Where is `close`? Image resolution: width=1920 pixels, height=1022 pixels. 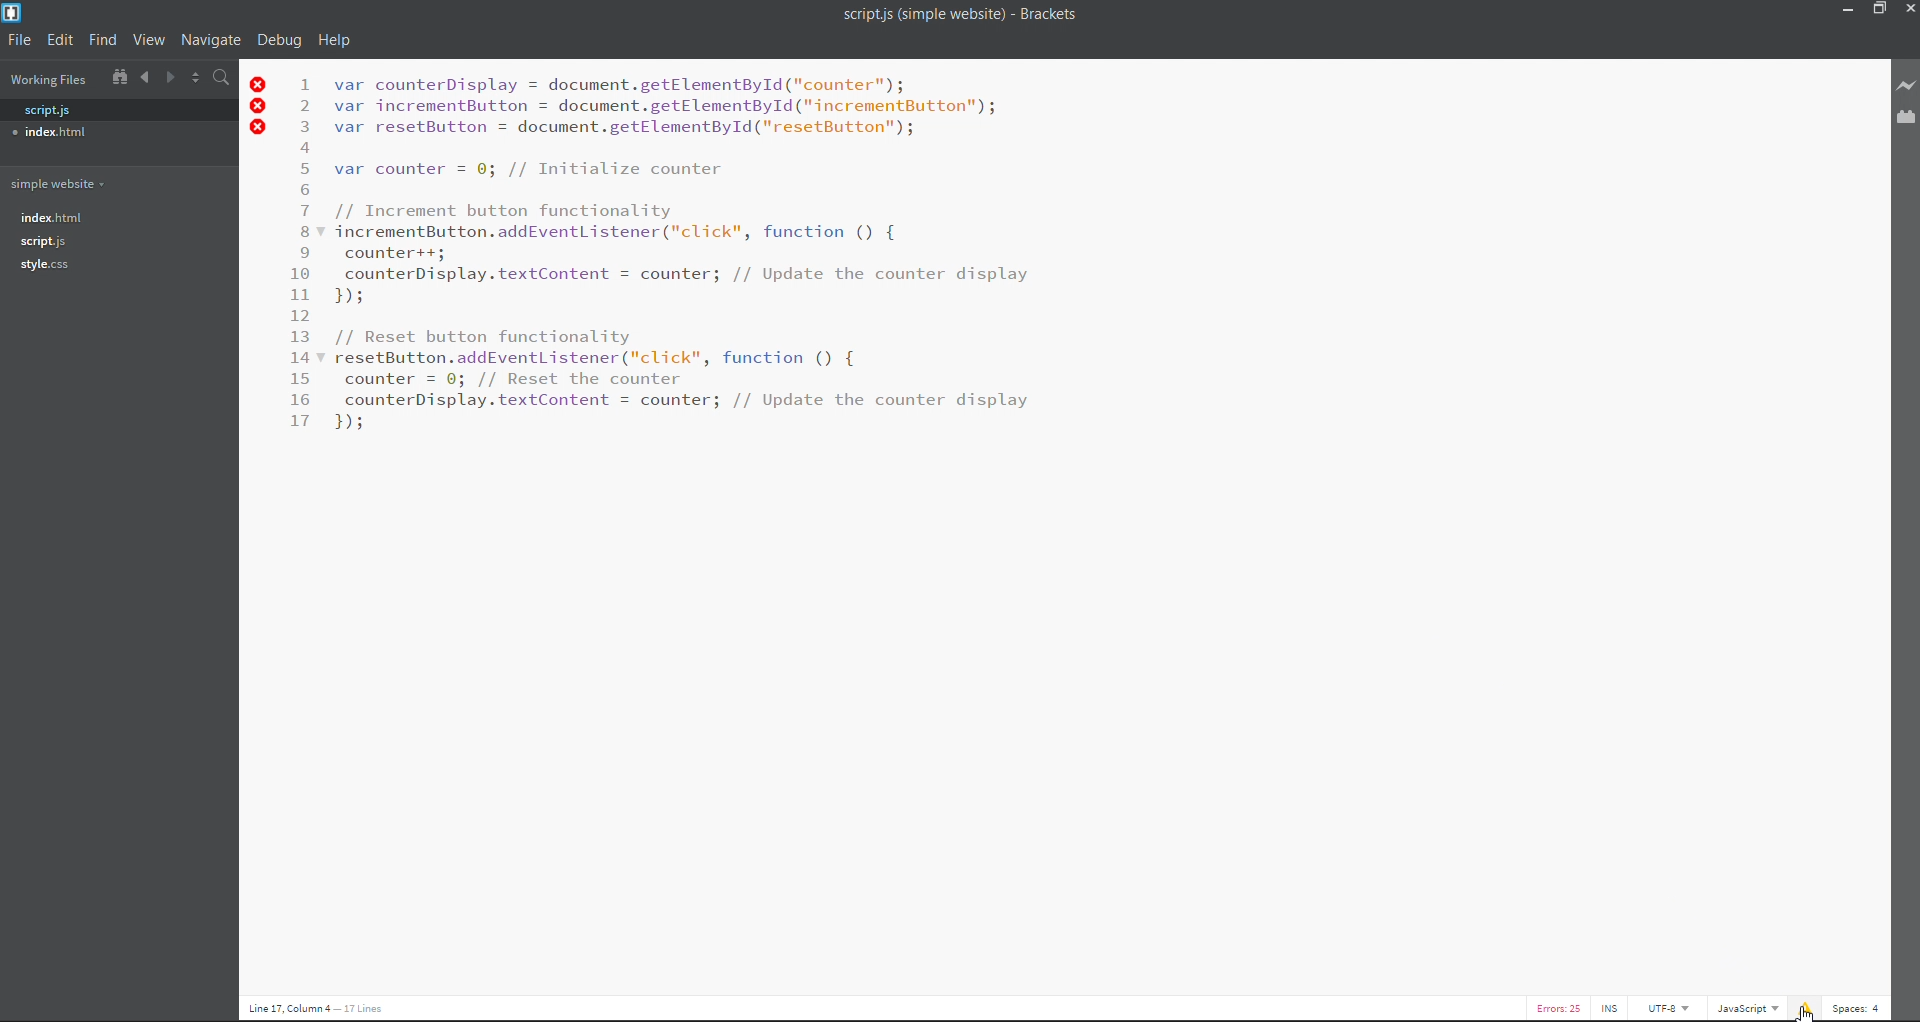 close is located at coordinates (1903, 9).